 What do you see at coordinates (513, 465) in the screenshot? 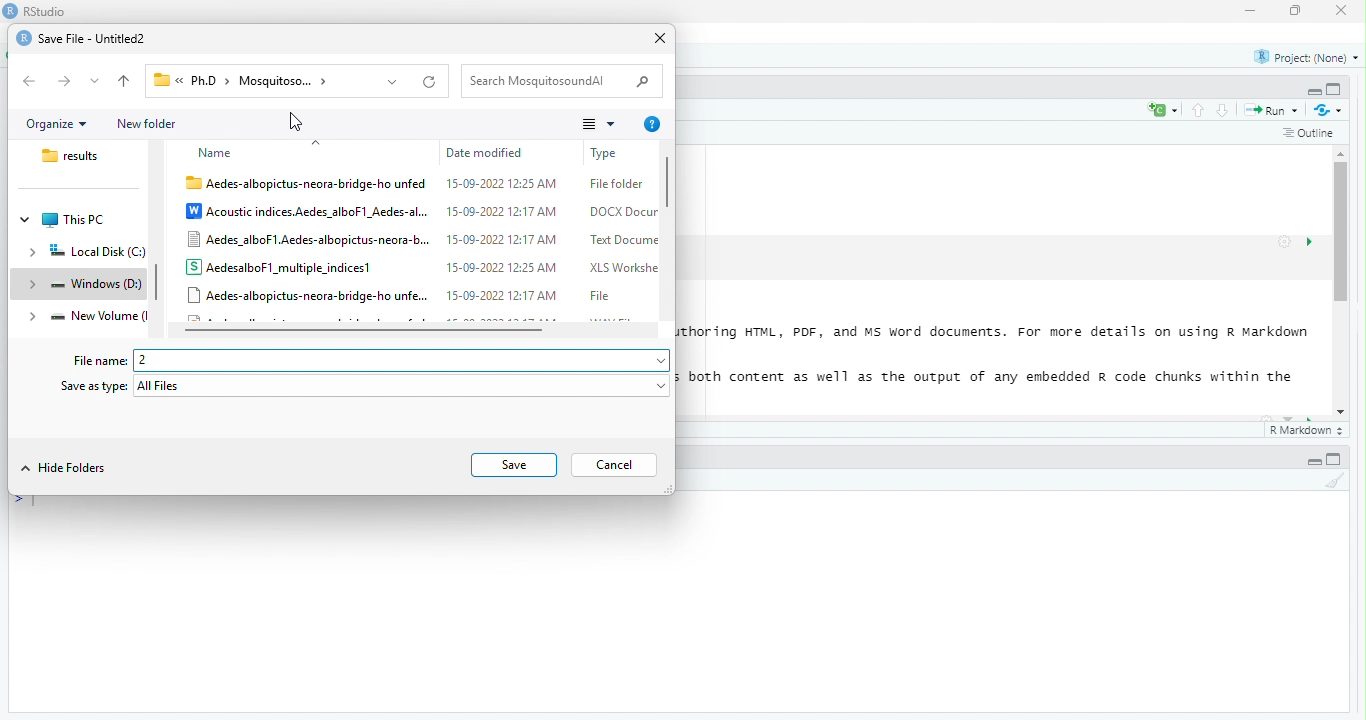
I see `Save` at bounding box center [513, 465].